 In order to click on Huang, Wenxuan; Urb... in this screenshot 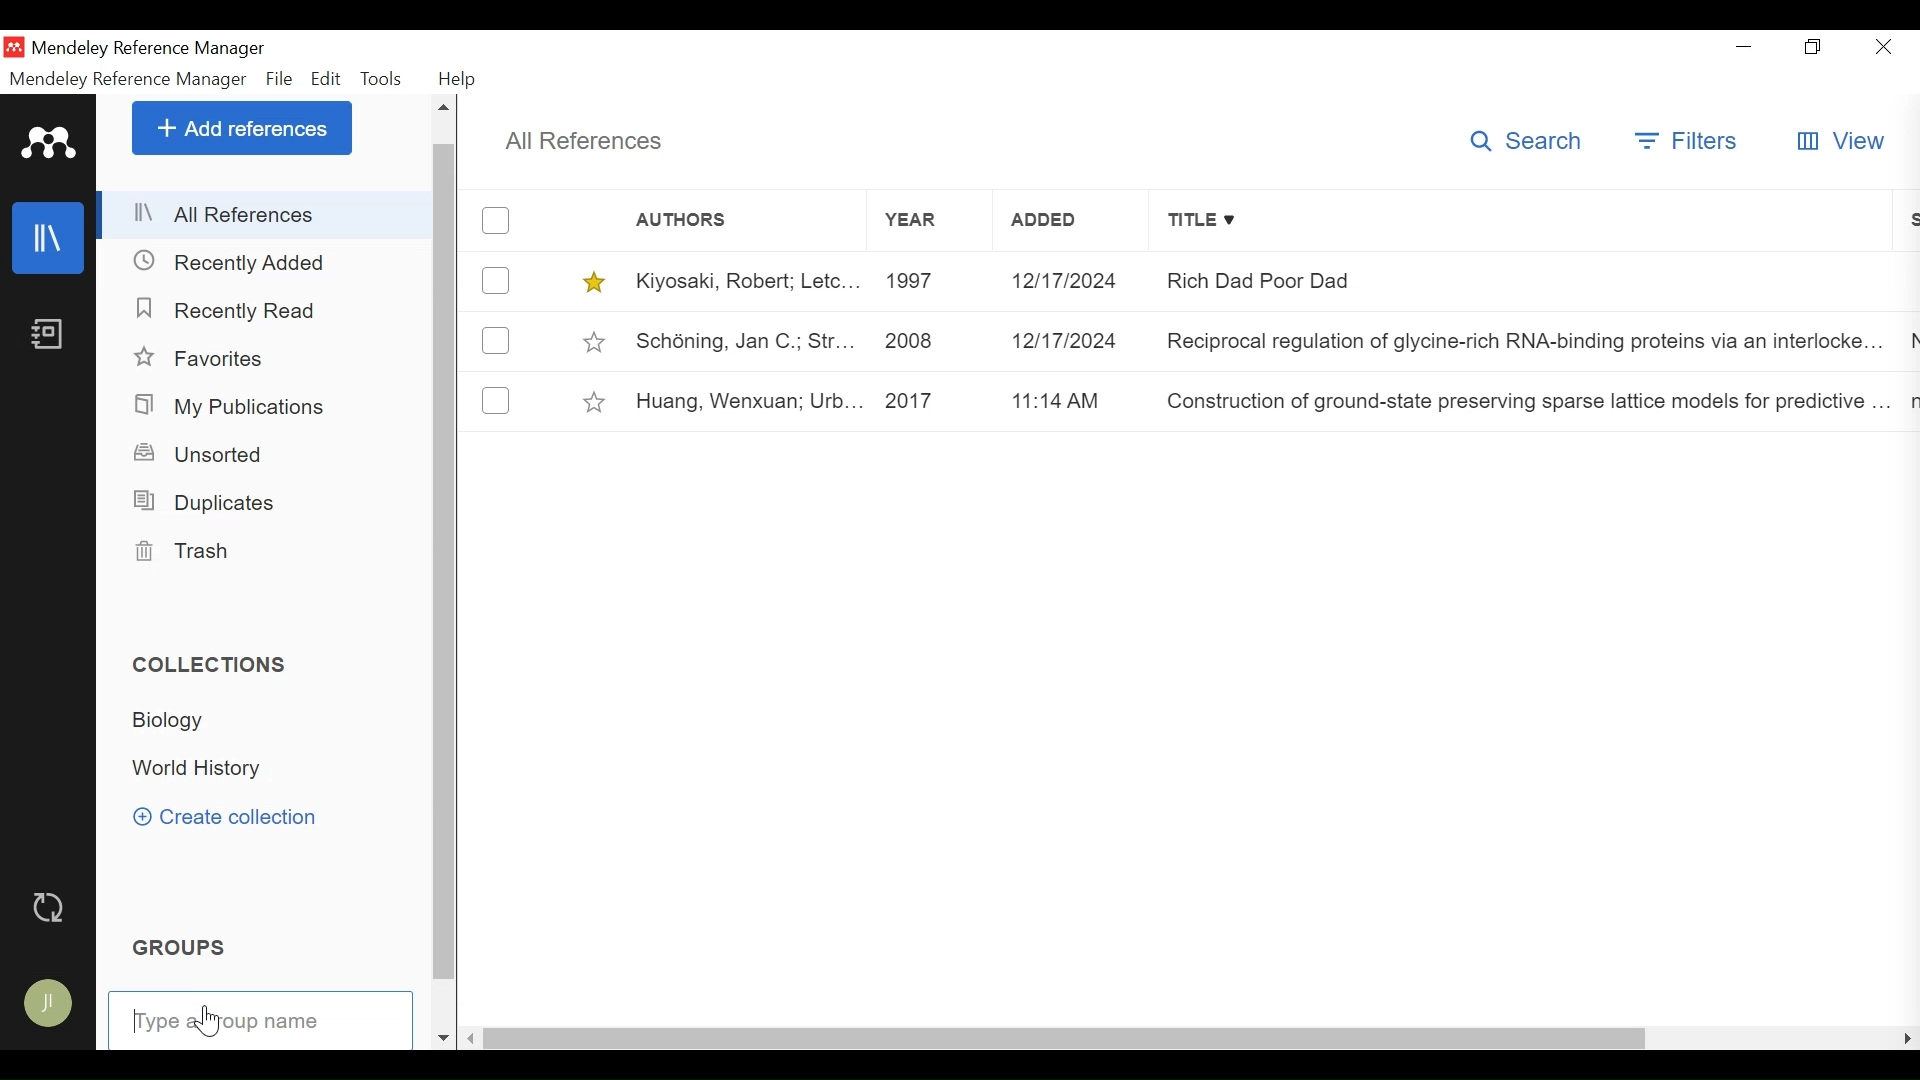, I will do `click(746, 400)`.